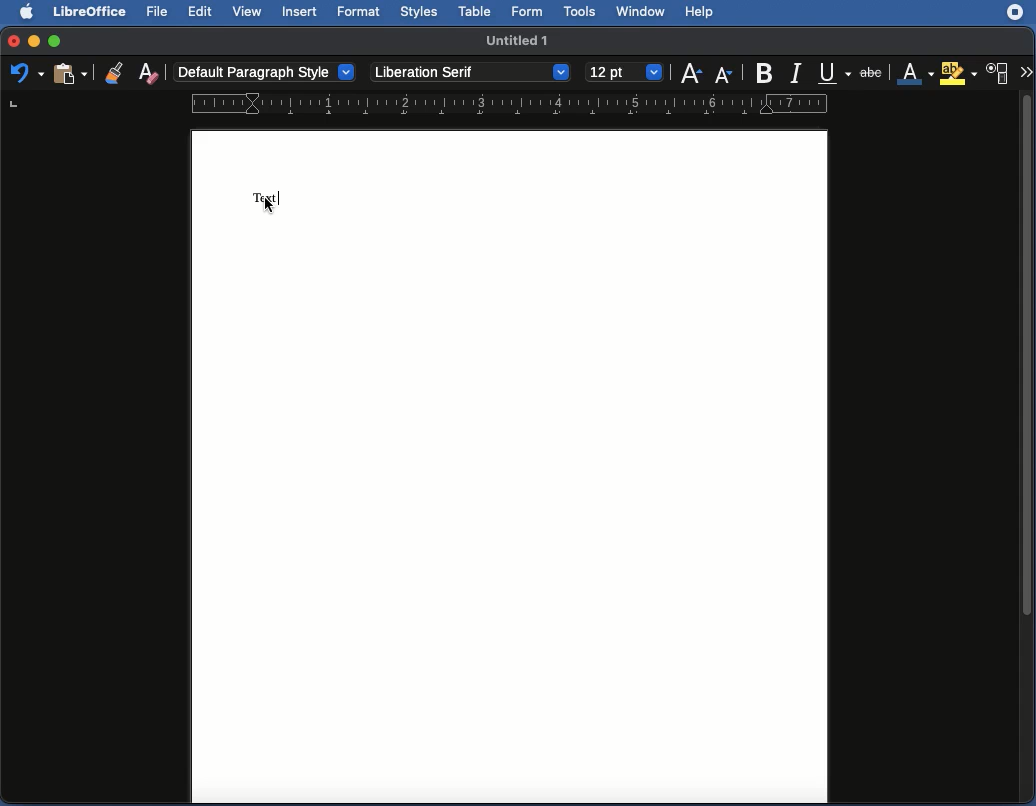 Image resolution: width=1036 pixels, height=806 pixels. What do you see at coordinates (159, 12) in the screenshot?
I see `File` at bounding box center [159, 12].